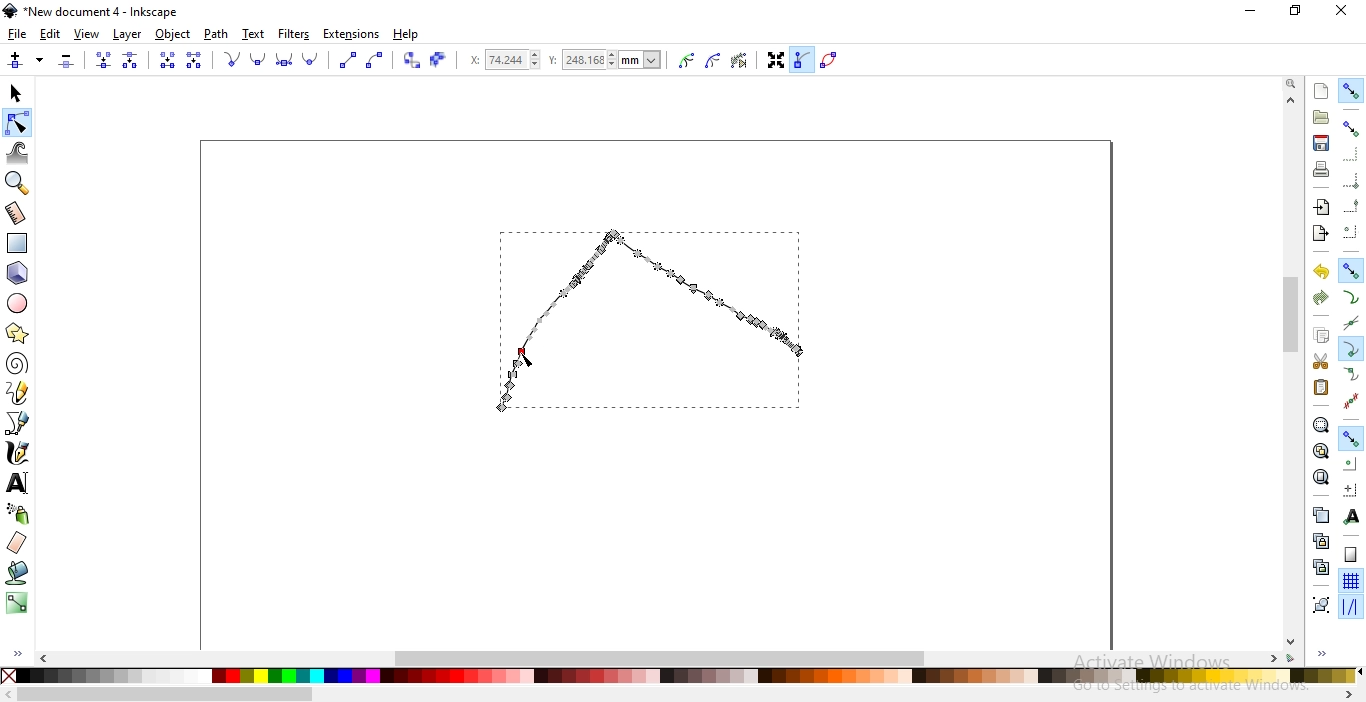 The width and height of the screenshot is (1366, 702). I want to click on fill bounded areas, so click(18, 573).